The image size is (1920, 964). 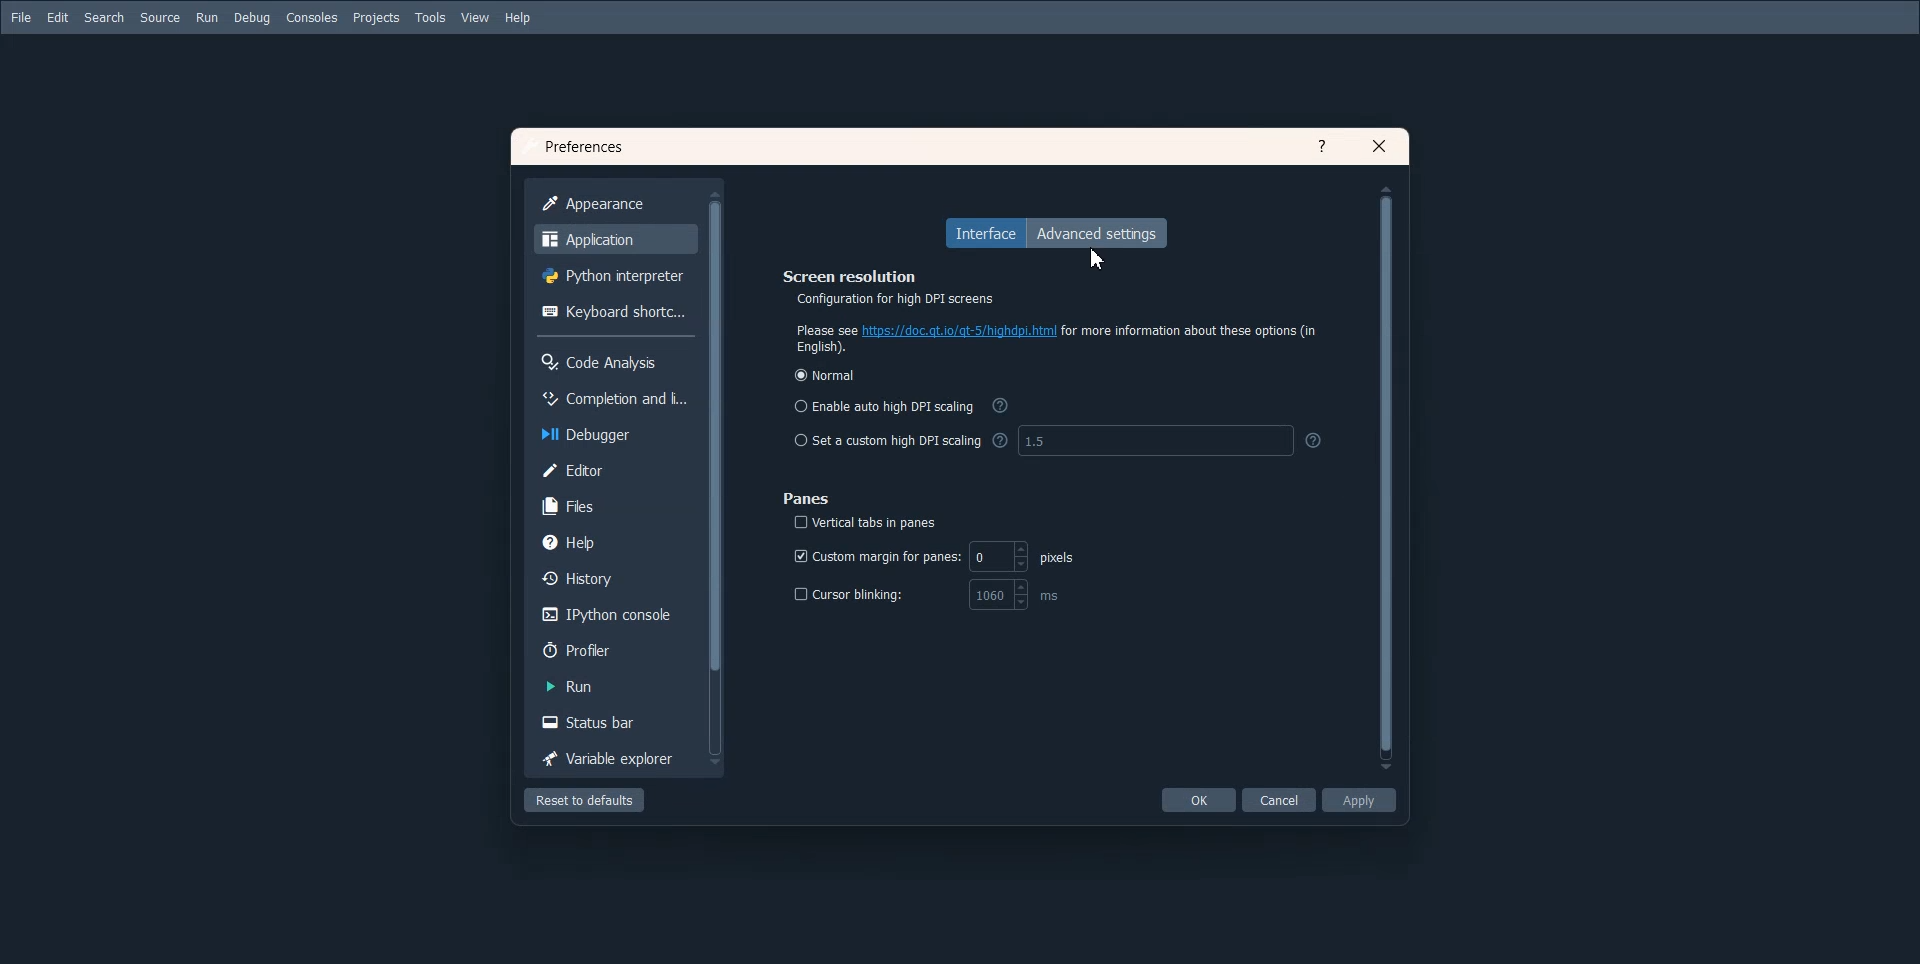 What do you see at coordinates (614, 505) in the screenshot?
I see `Files` at bounding box center [614, 505].